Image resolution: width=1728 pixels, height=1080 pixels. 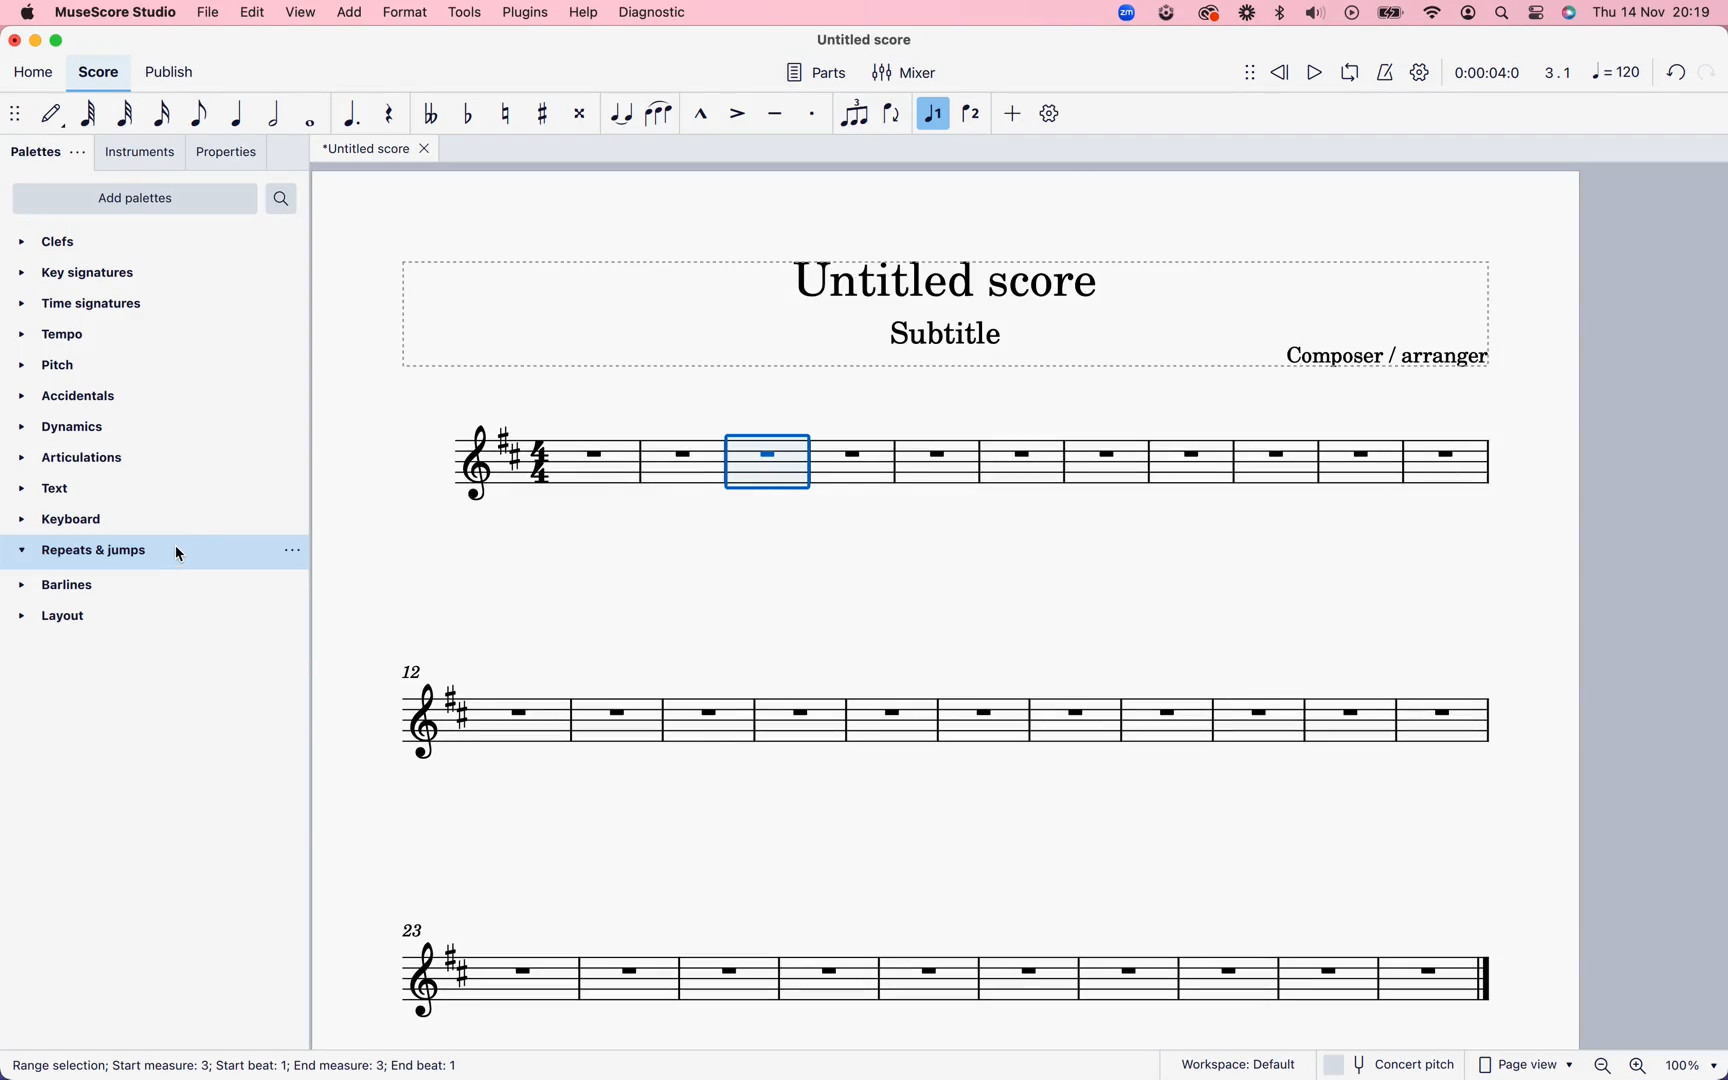 I want to click on 64th note, so click(x=92, y=113).